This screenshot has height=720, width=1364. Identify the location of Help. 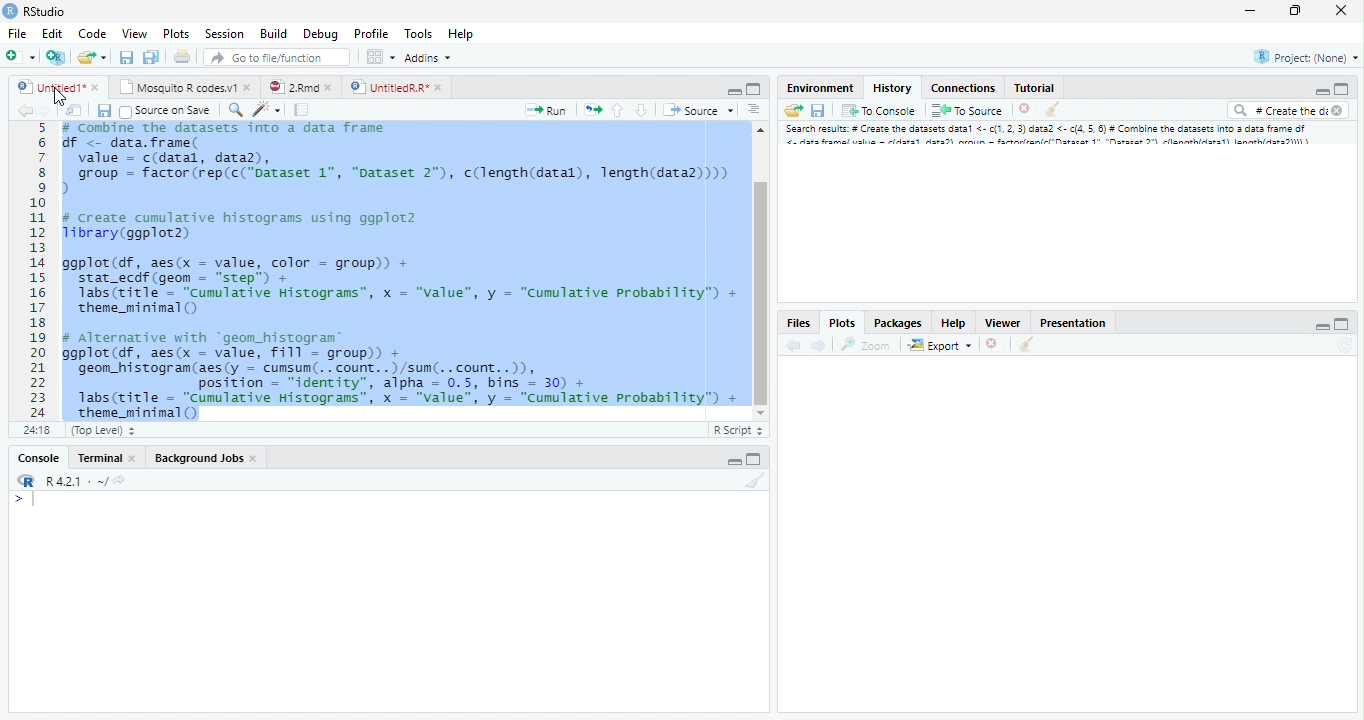
(460, 34).